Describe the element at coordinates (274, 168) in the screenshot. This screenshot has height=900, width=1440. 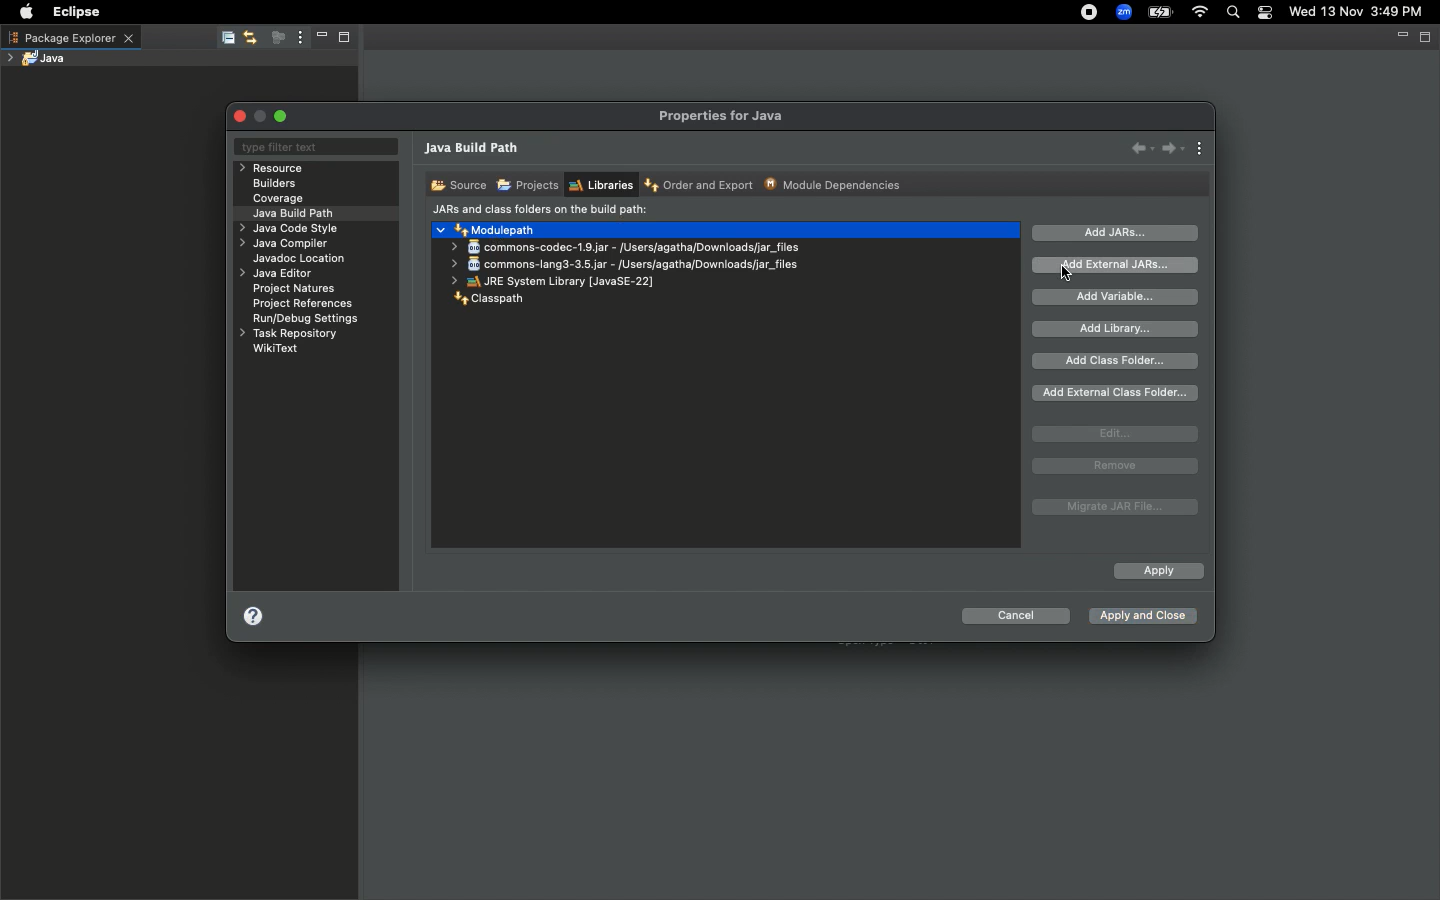
I see `Resource` at that location.